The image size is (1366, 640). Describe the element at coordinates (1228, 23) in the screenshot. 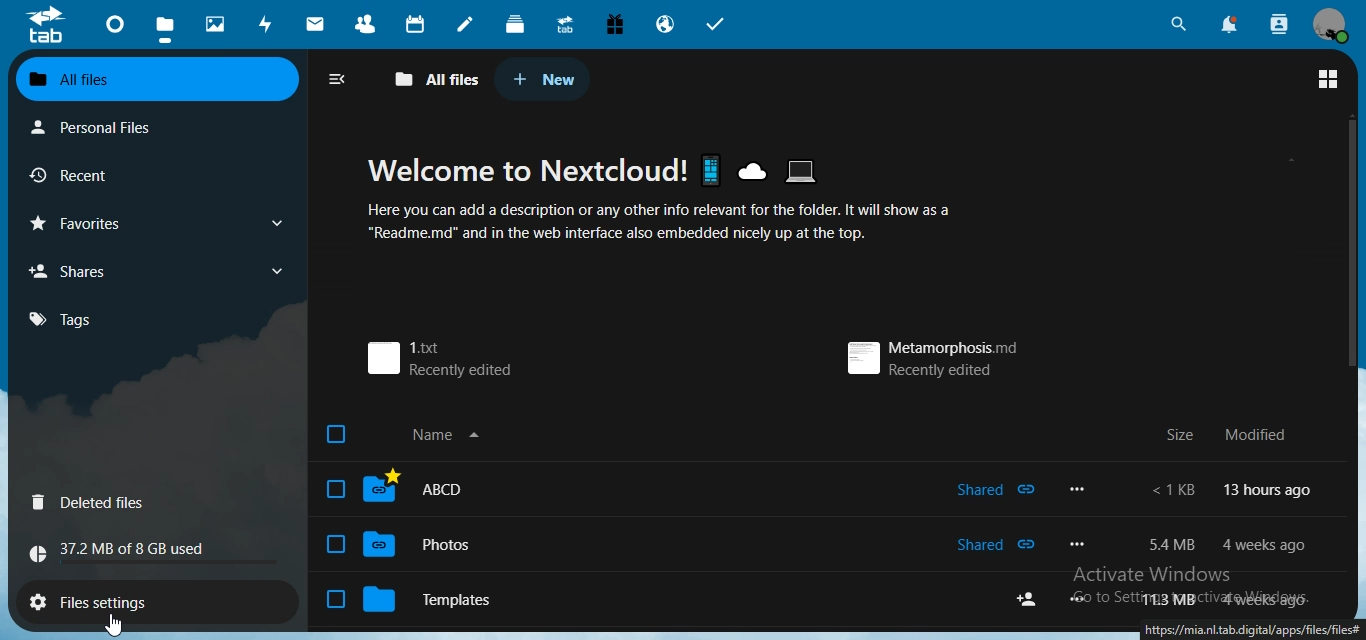

I see `notifications` at that location.